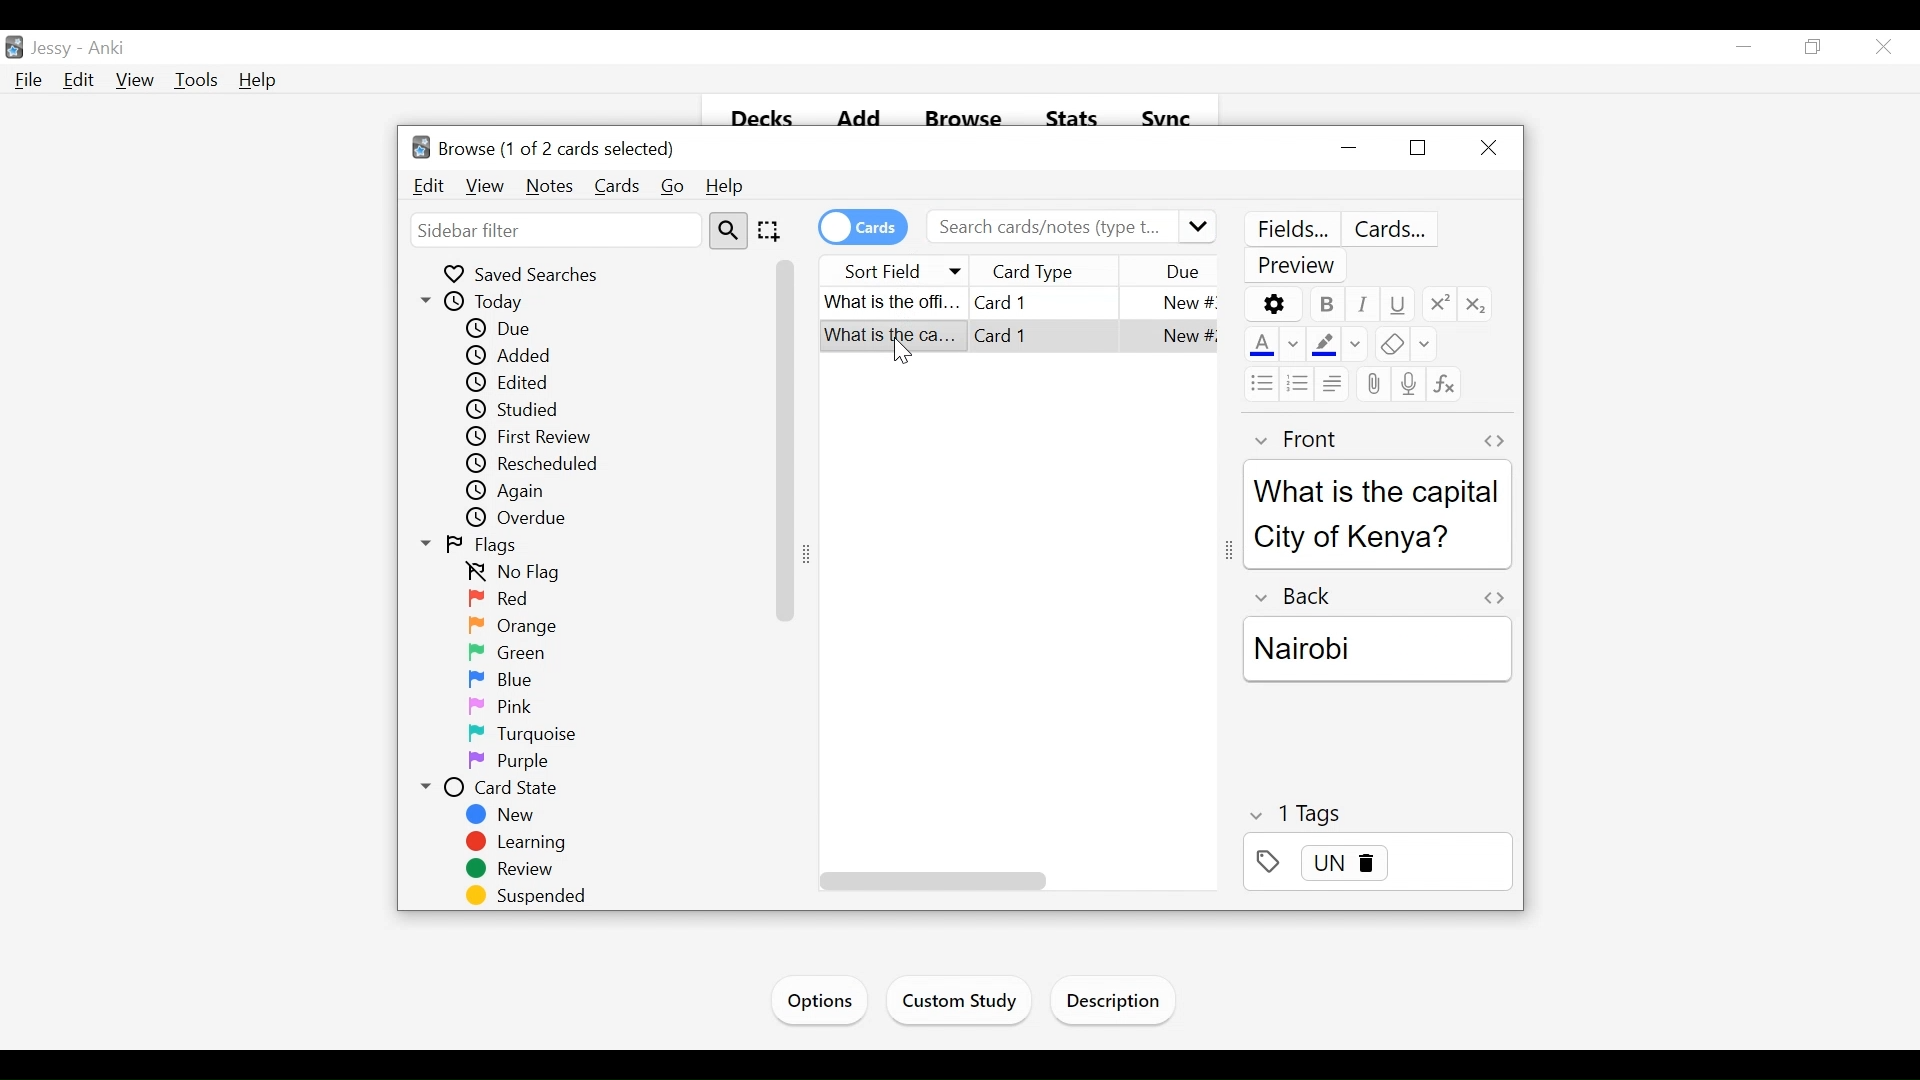 Image resolution: width=1920 pixels, height=1080 pixels. Describe the element at coordinates (1181, 272) in the screenshot. I see `Due` at that location.